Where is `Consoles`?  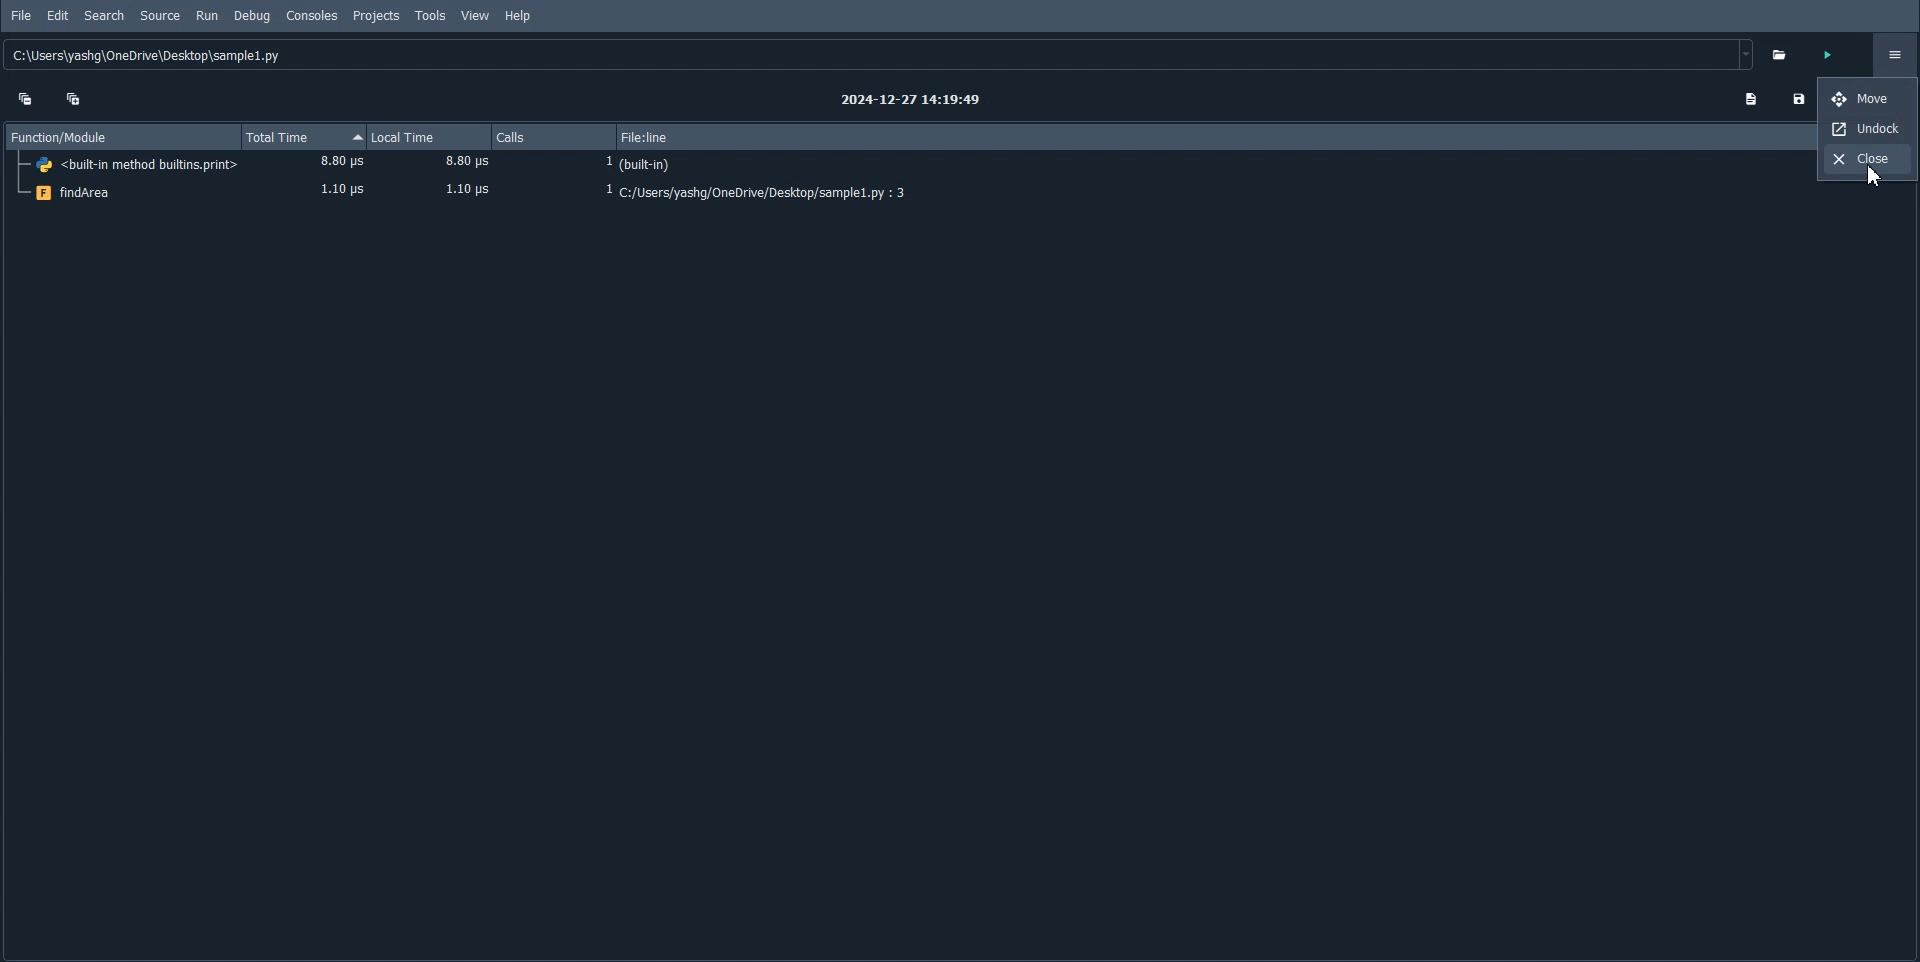
Consoles is located at coordinates (312, 15).